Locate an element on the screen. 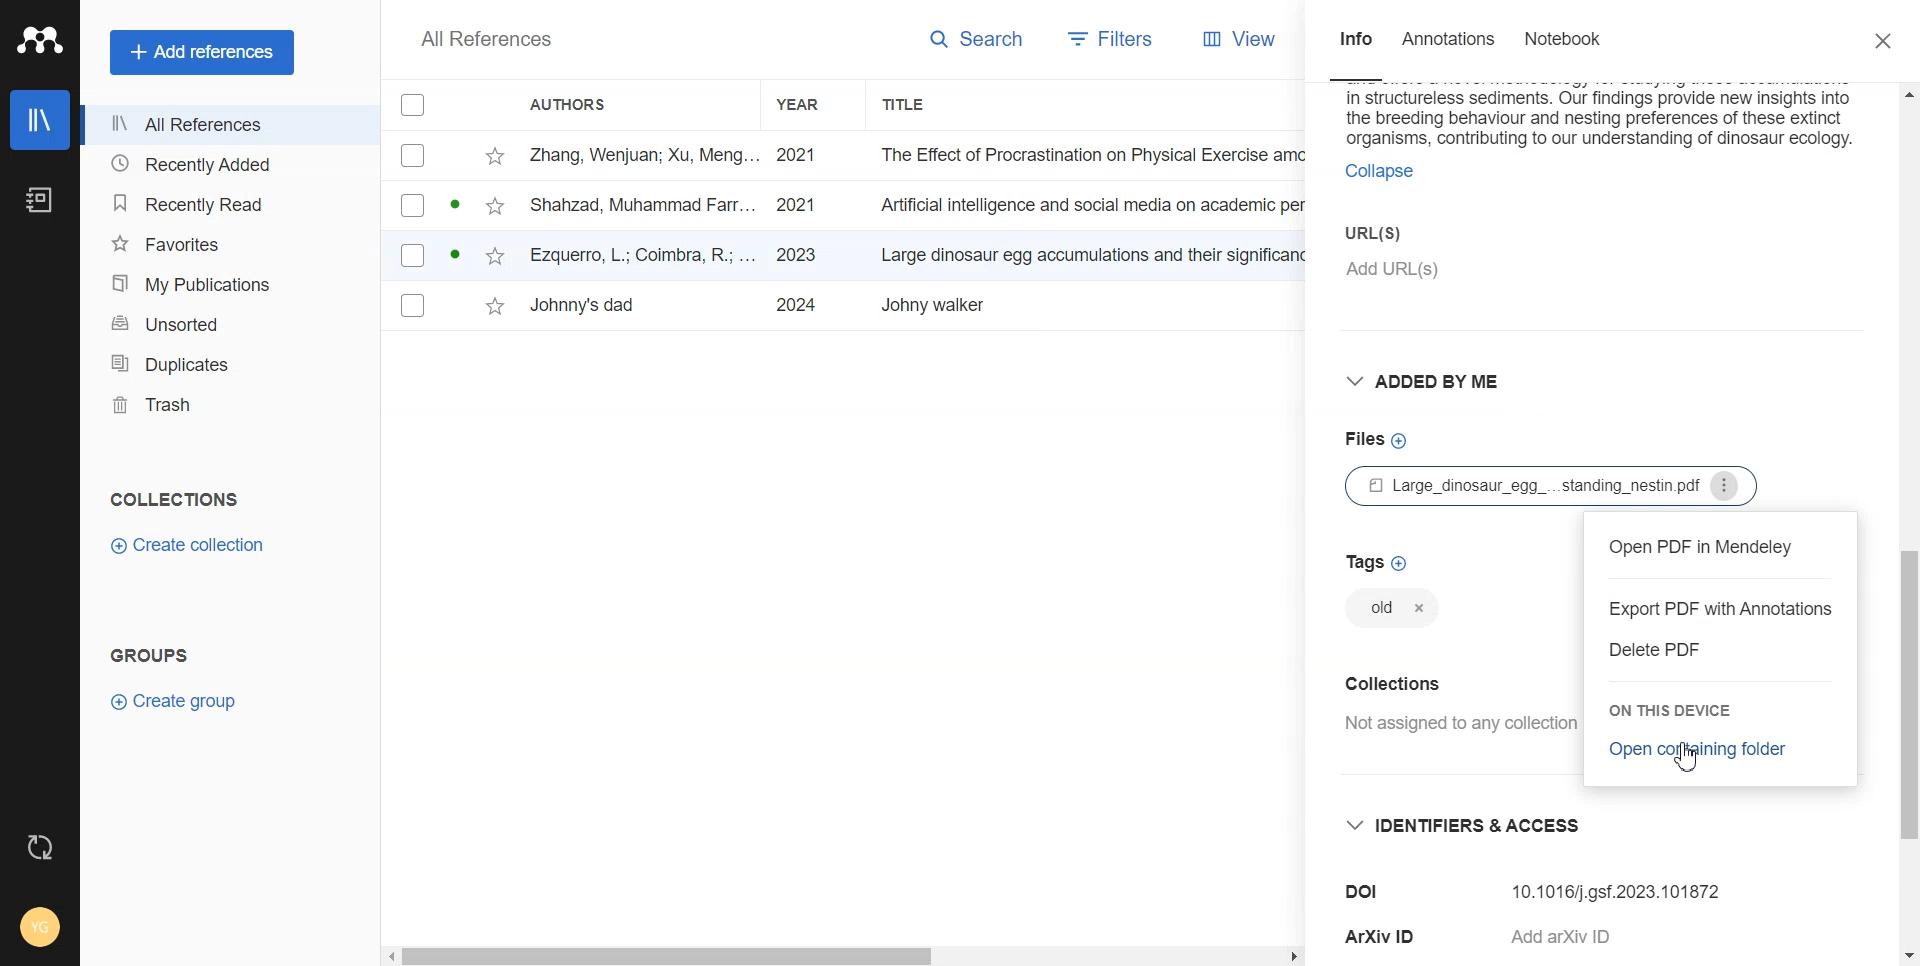  Authors is located at coordinates (579, 101).